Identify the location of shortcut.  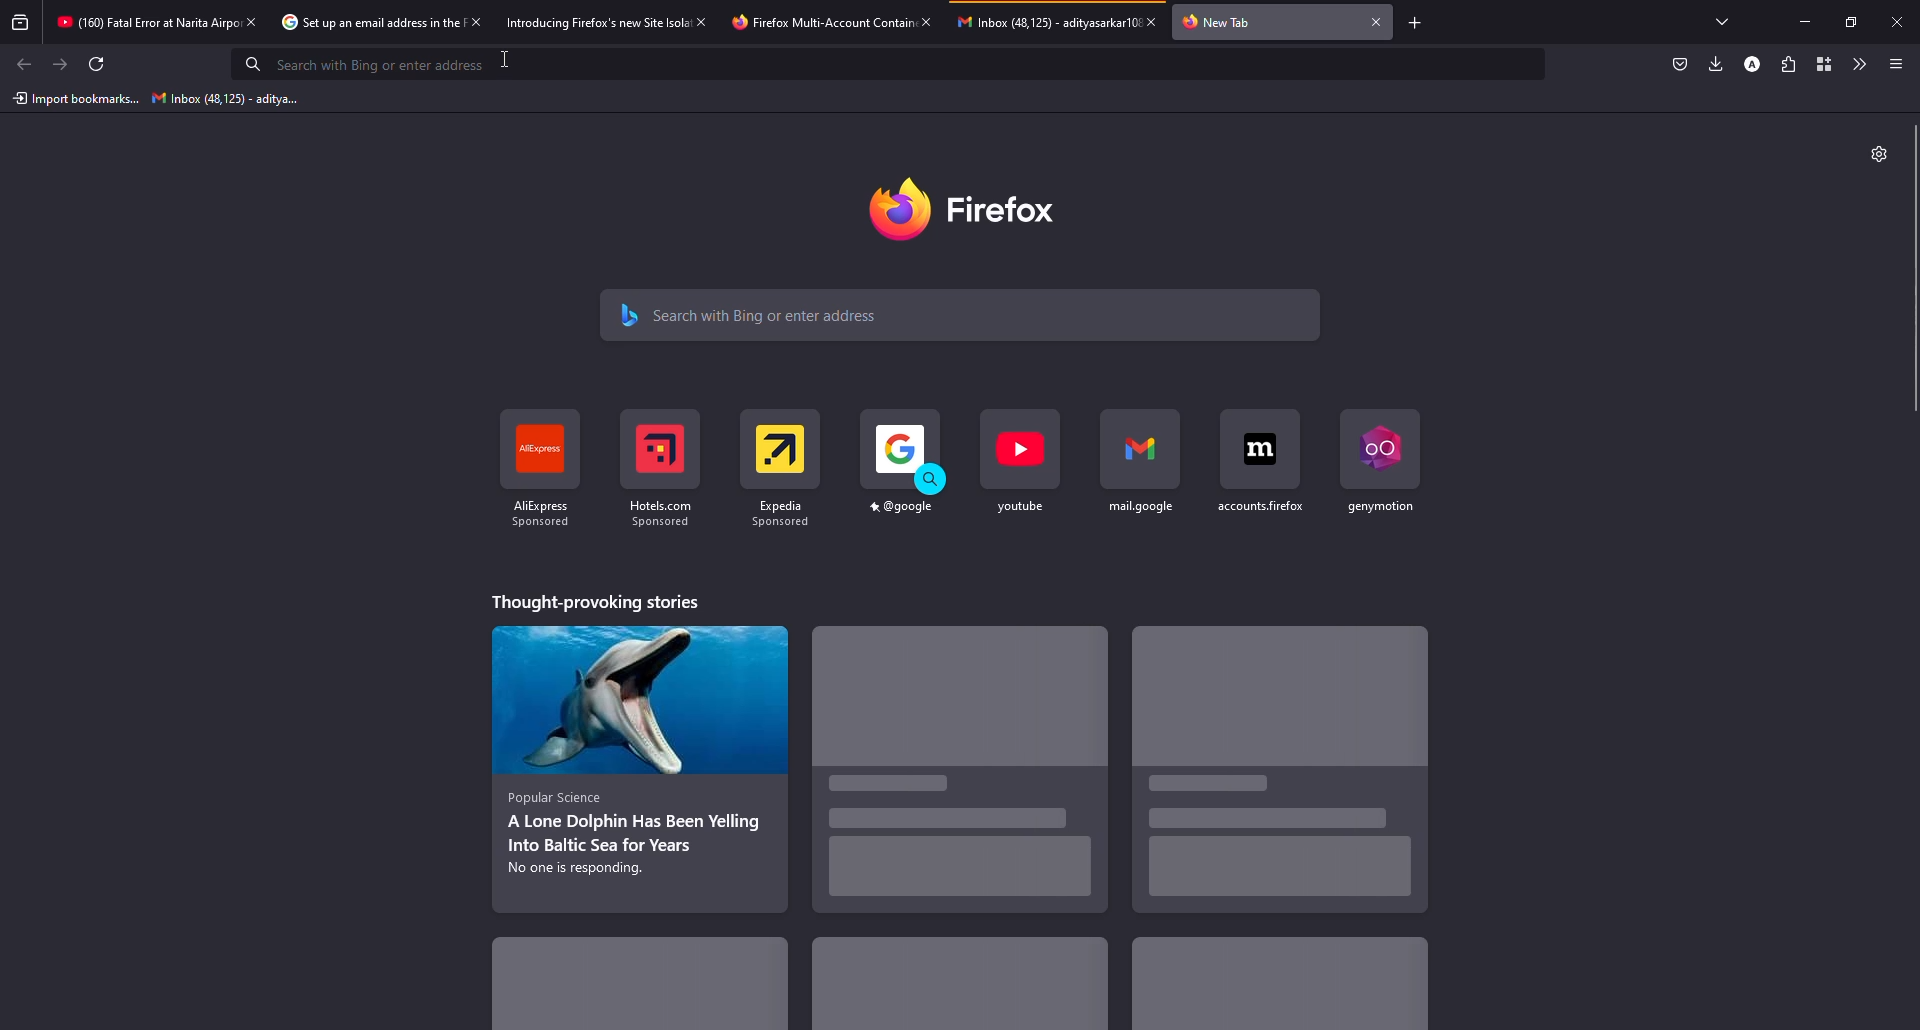
(1256, 480).